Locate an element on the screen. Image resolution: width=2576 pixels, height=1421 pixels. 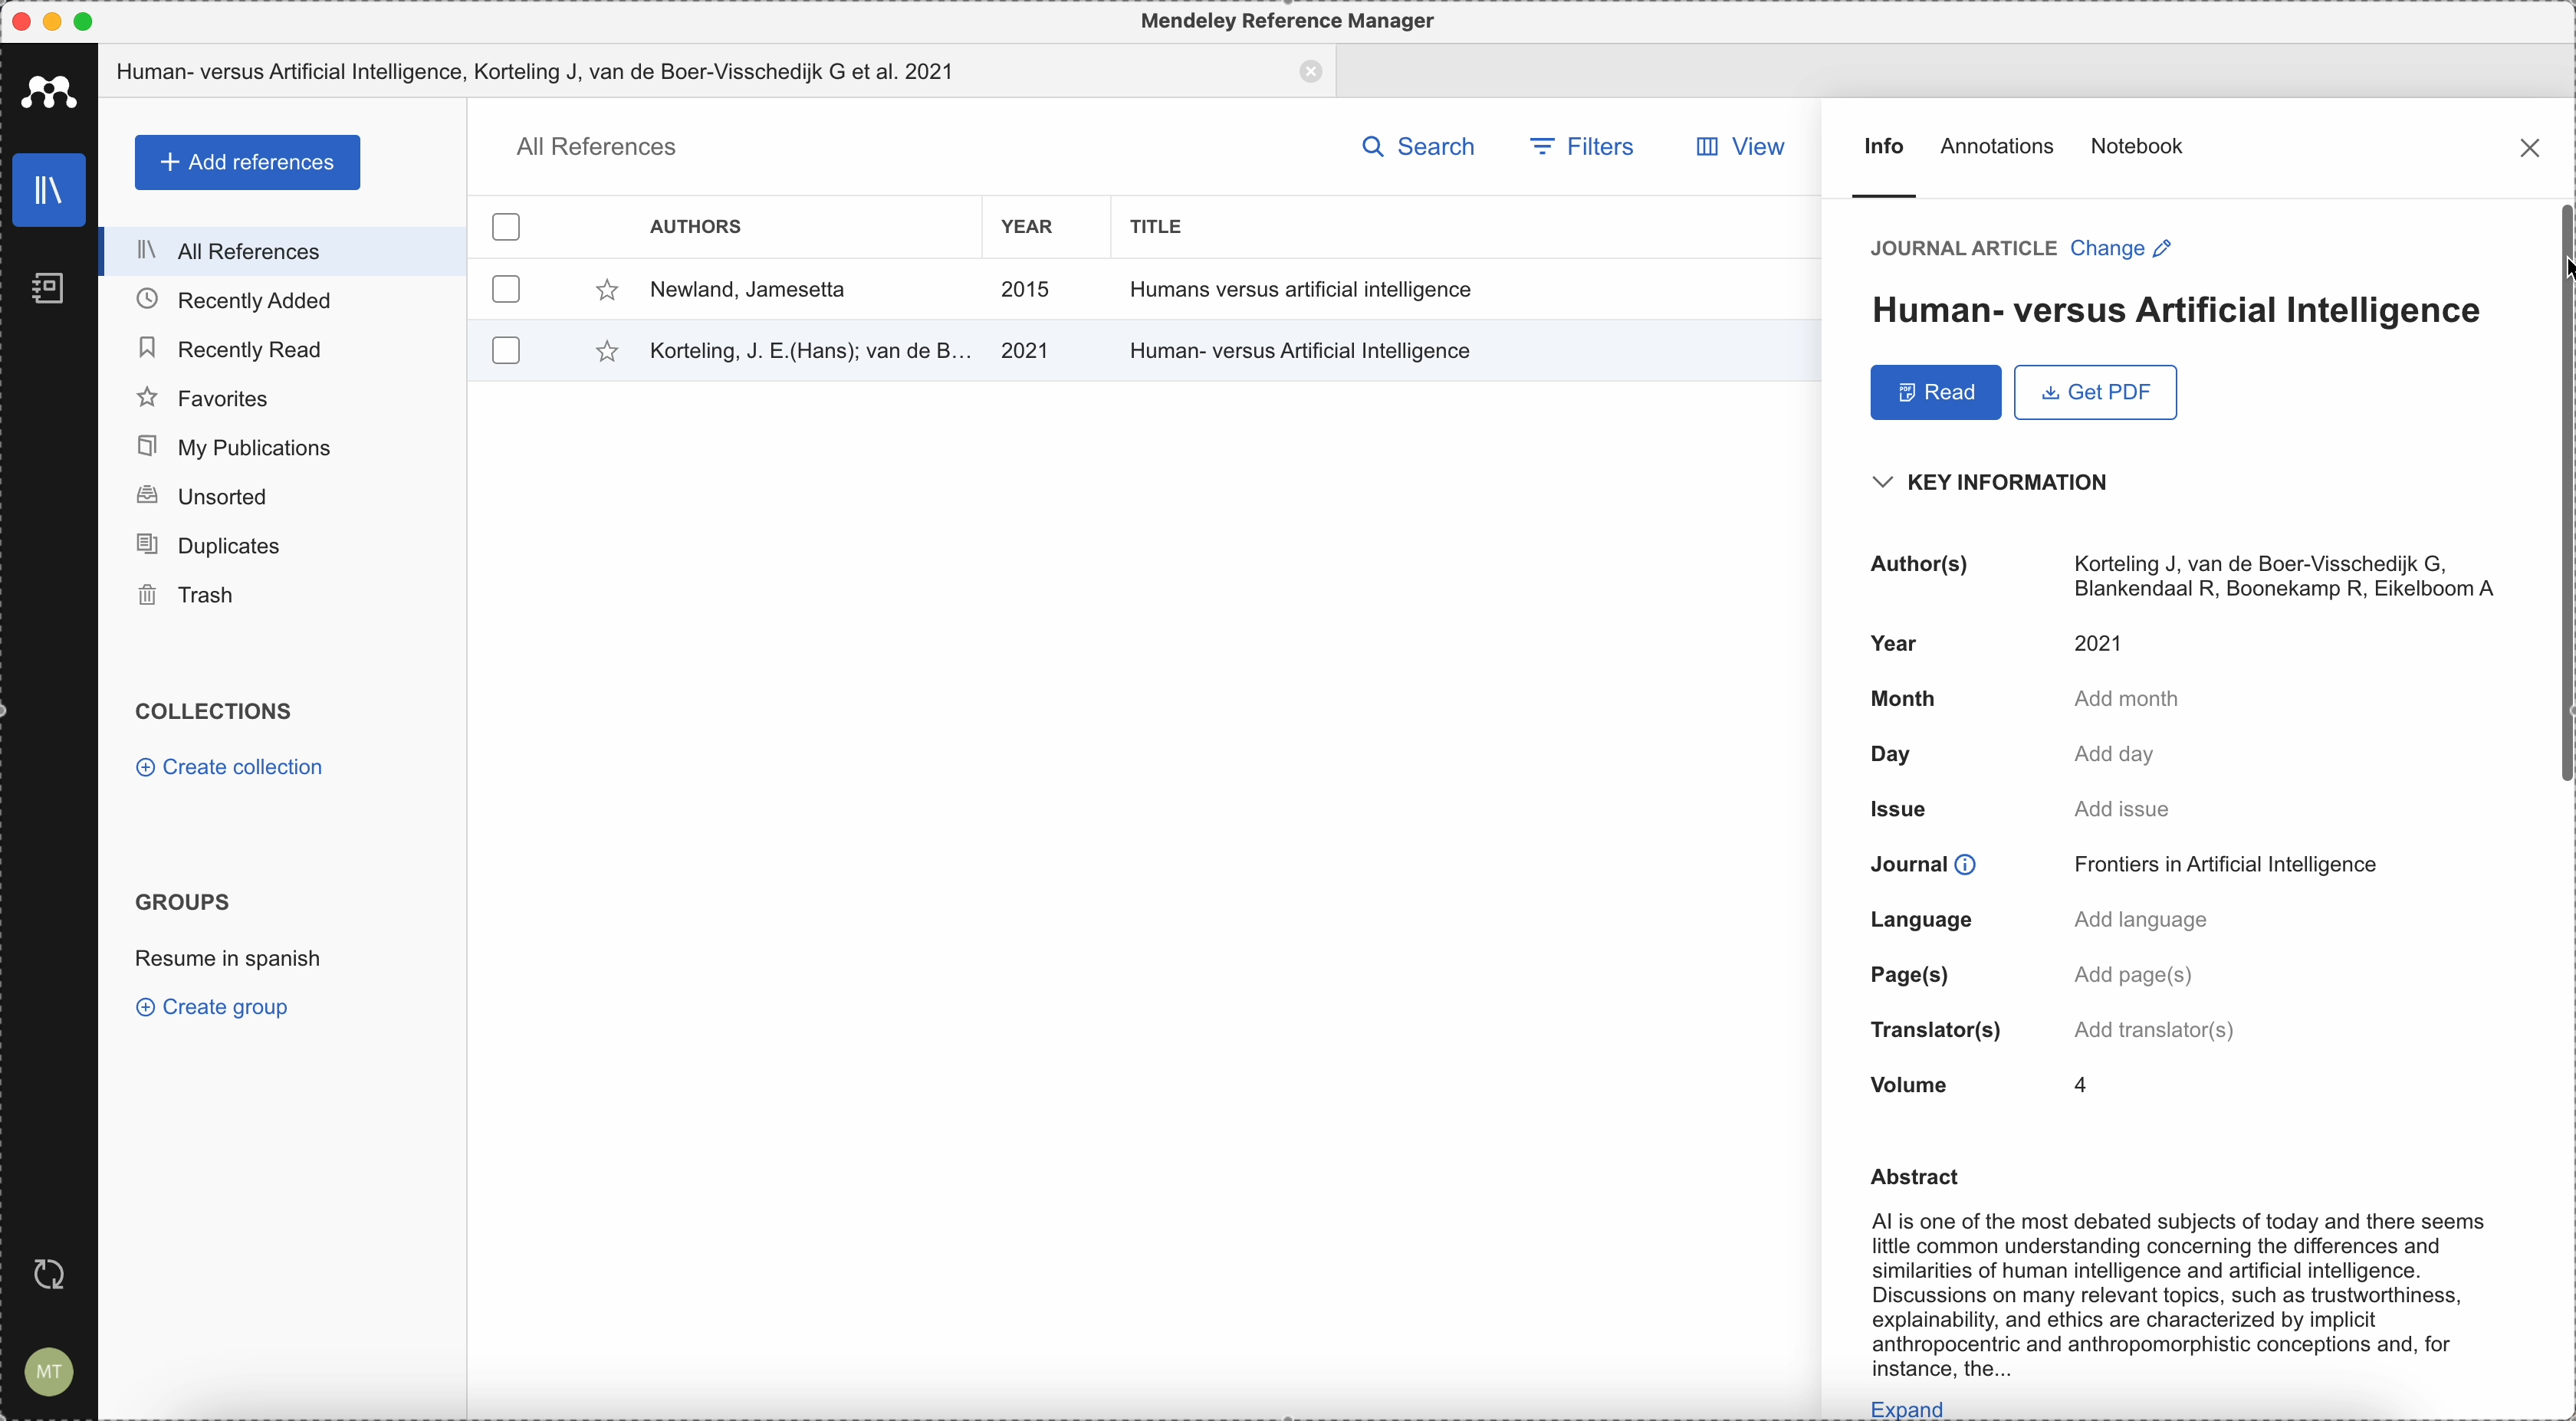
abstract is located at coordinates (1917, 1177).